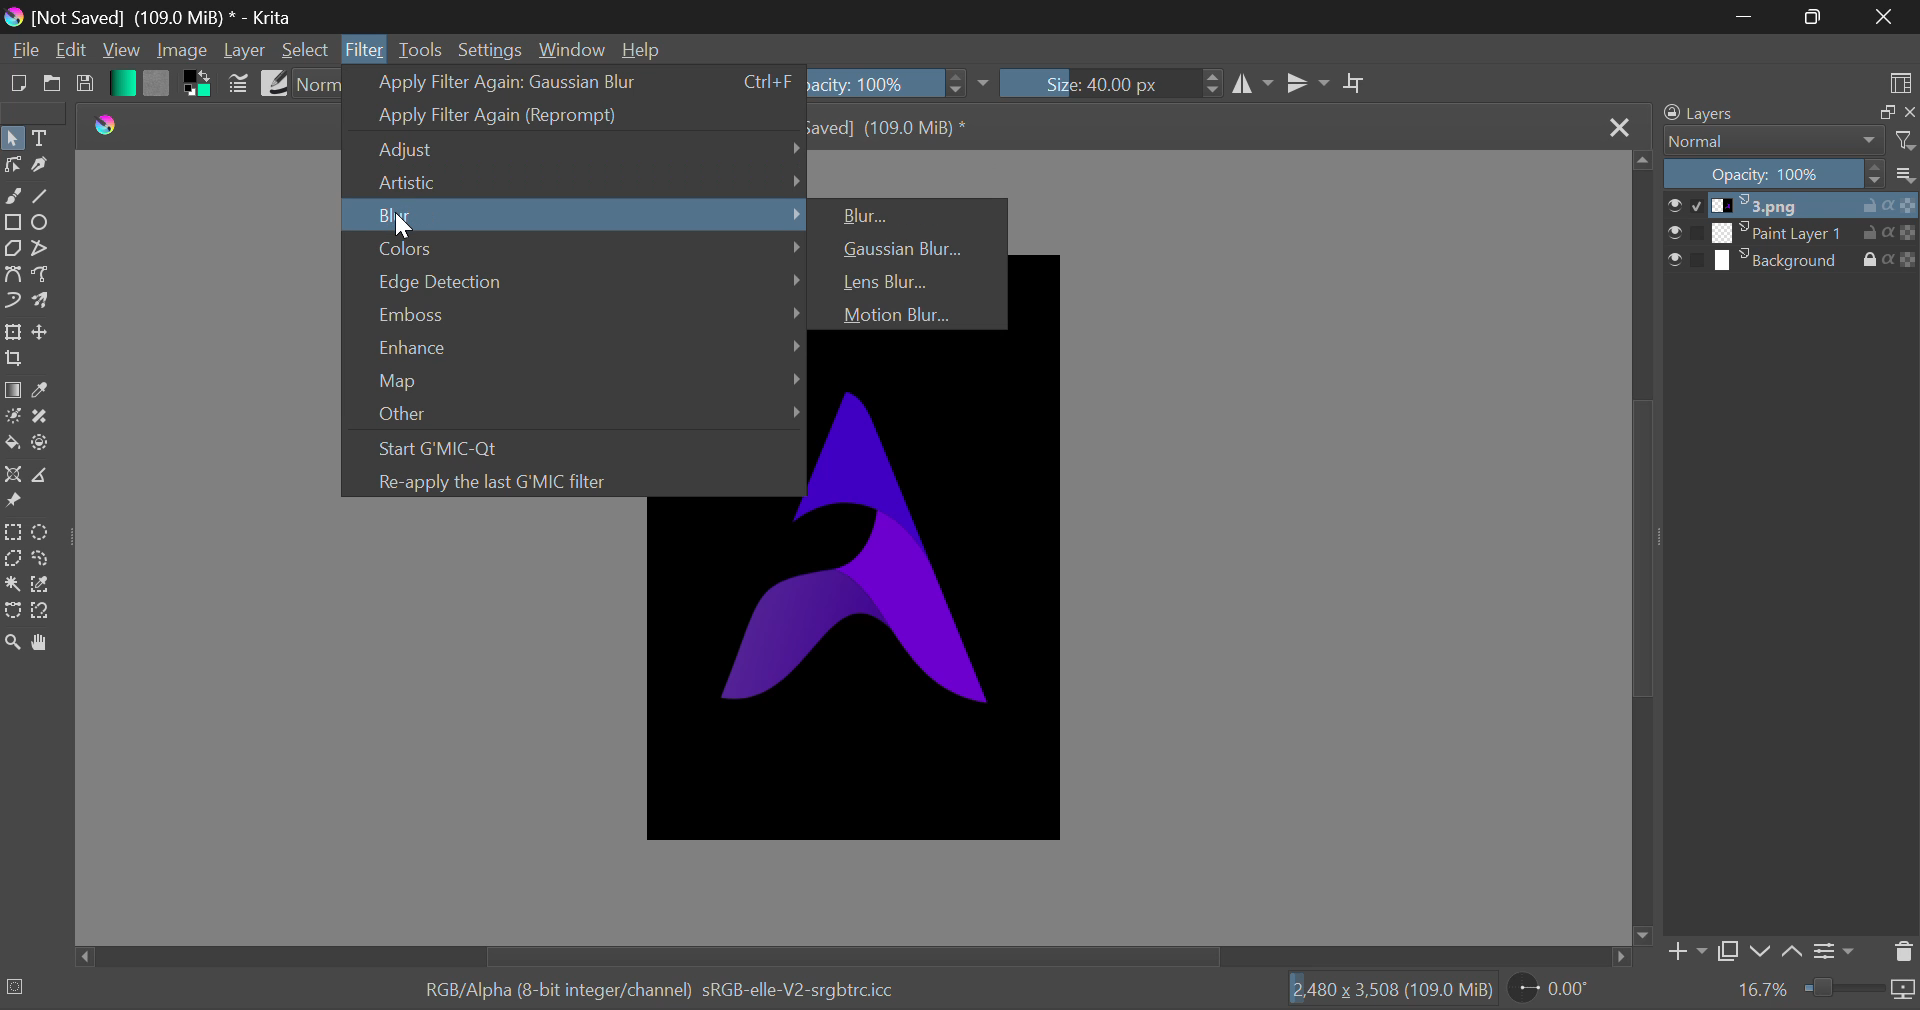  What do you see at coordinates (1794, 233) in the screenshot?
I see `Paint Layer 1` at bounding box center [1794, 233].